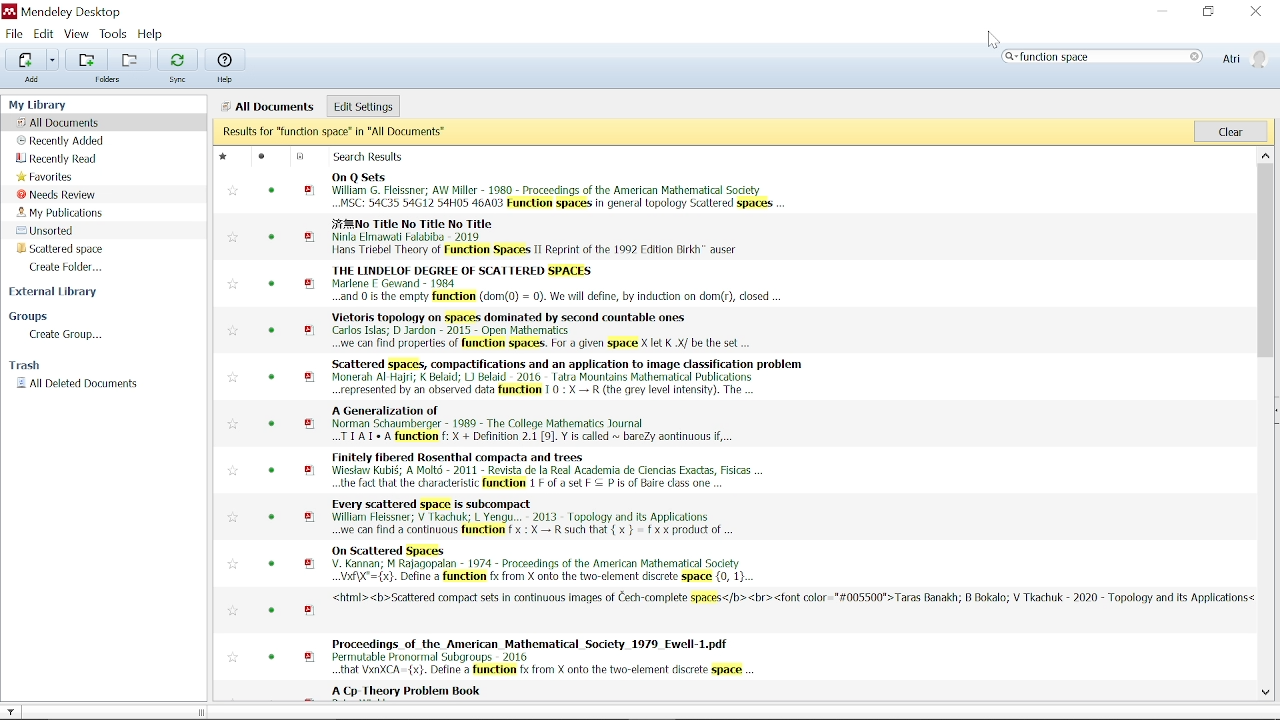 This screenshot has width=1280, height=720. What do you see at coordinates (1206, 12) in the screenshot?
I see `Restore down` at bounding box center [1206, 12].